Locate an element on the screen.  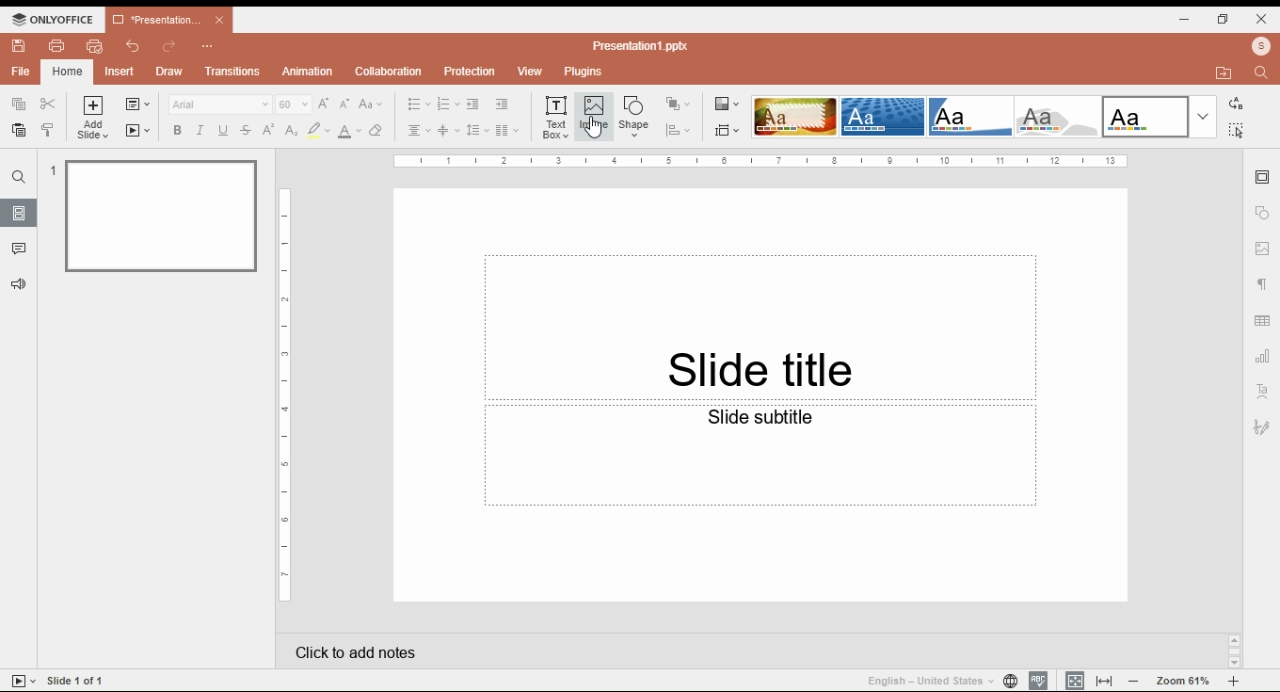
animation is located at coordinates (309, 71).